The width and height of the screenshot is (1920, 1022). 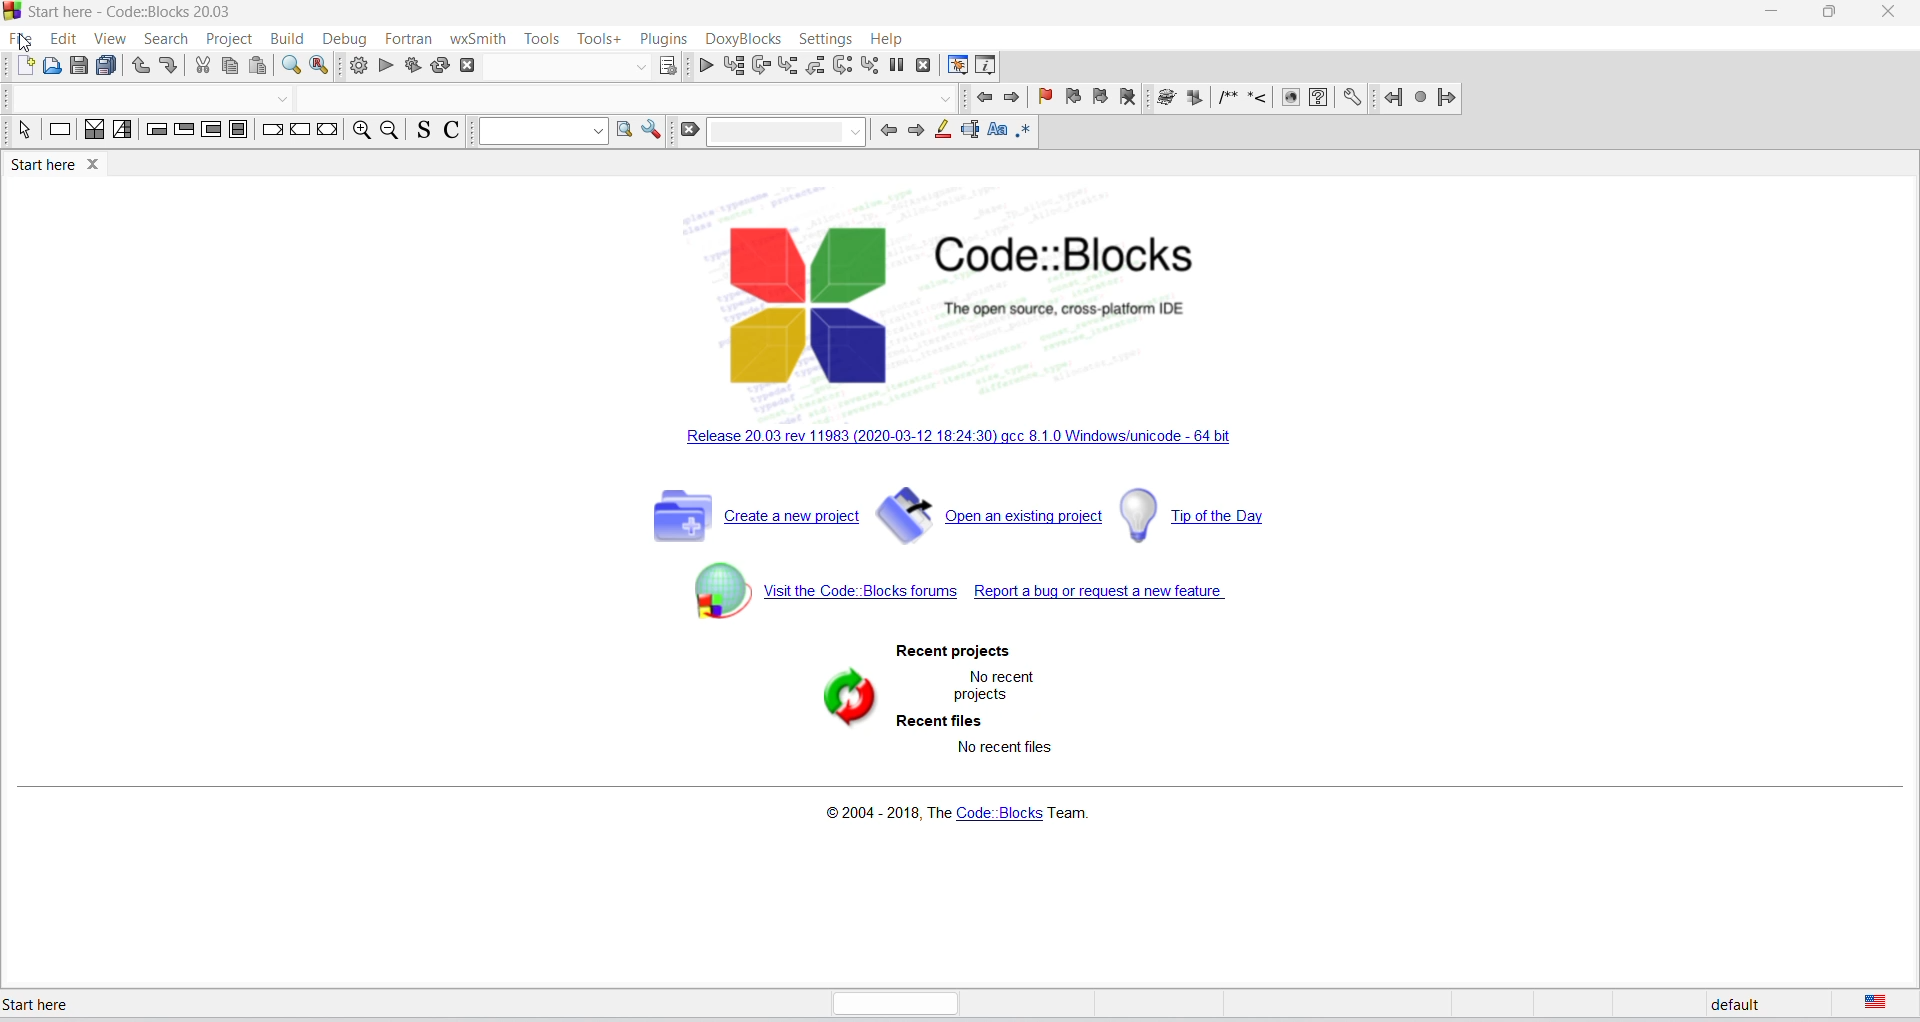 I want to click on various info, so click(x=988, y=66).